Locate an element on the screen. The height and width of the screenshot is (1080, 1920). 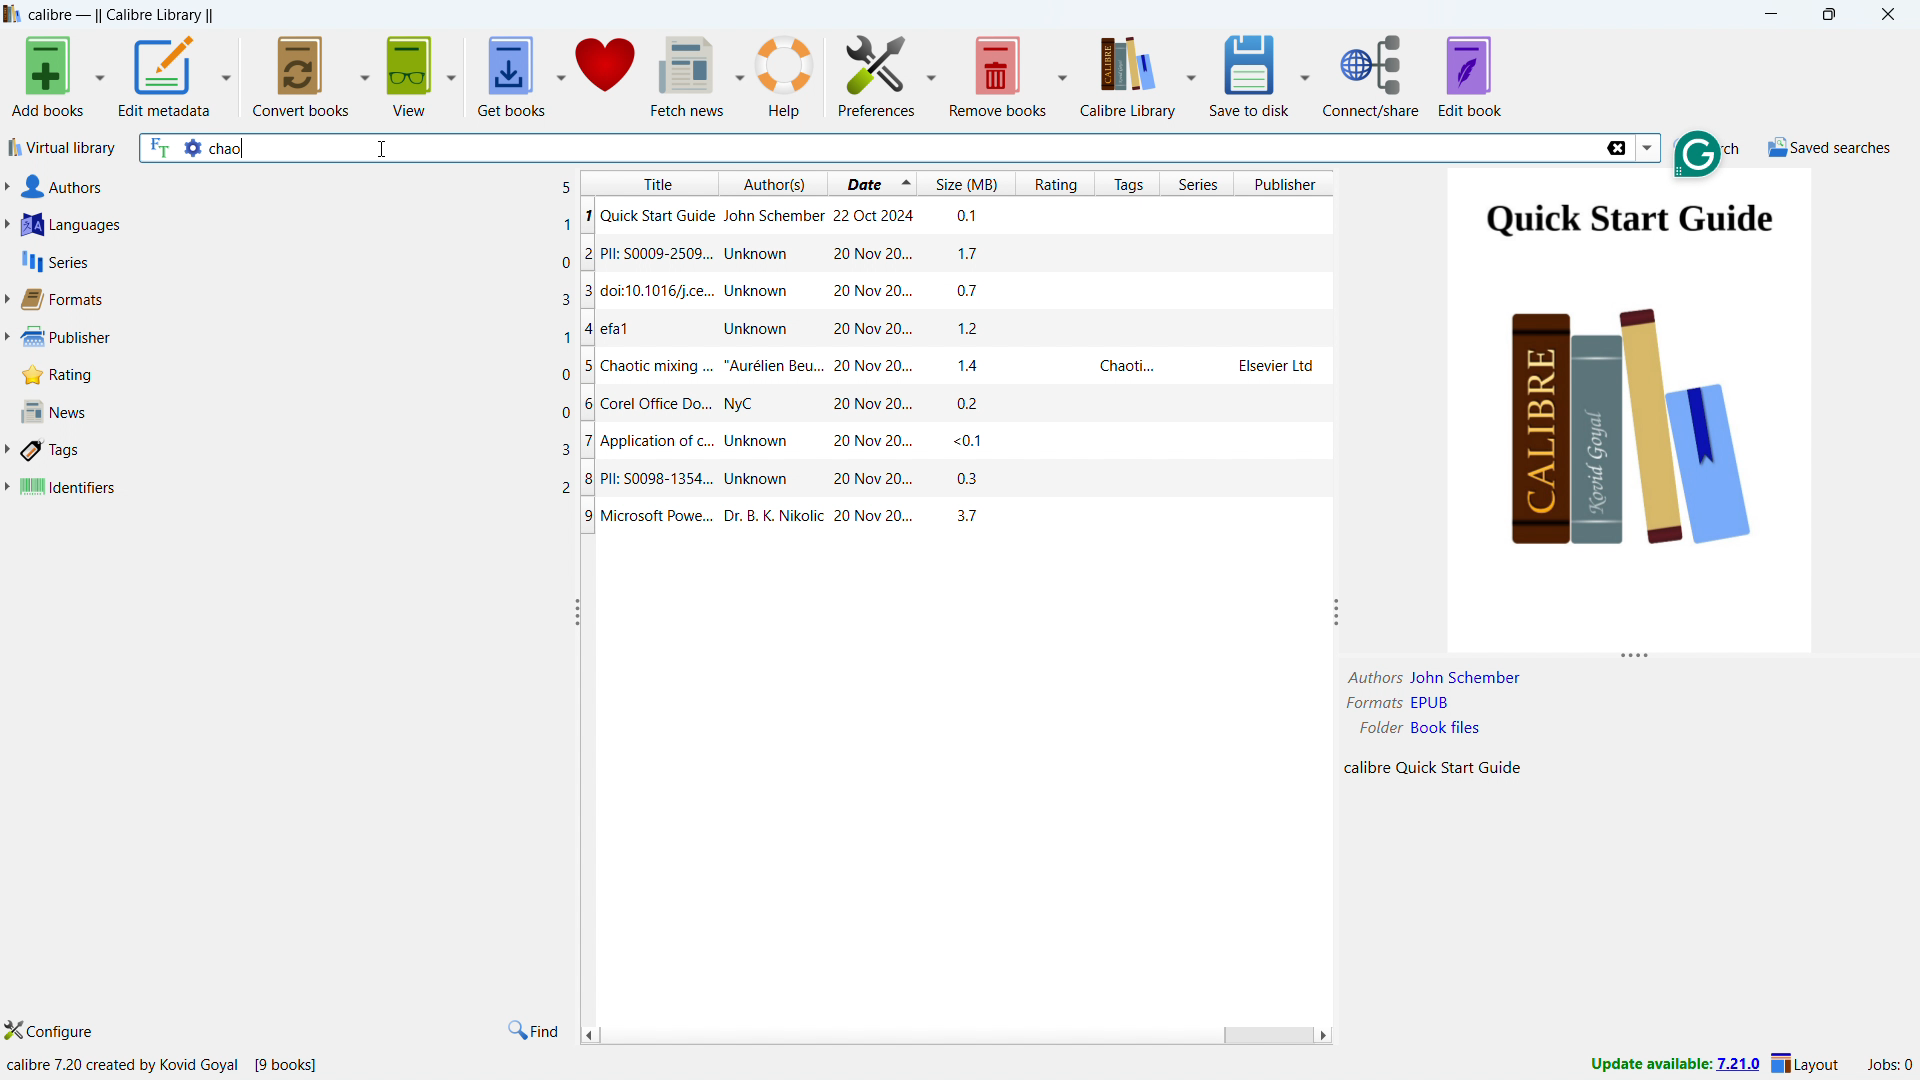
configure is located at coordinates (52, 1031).